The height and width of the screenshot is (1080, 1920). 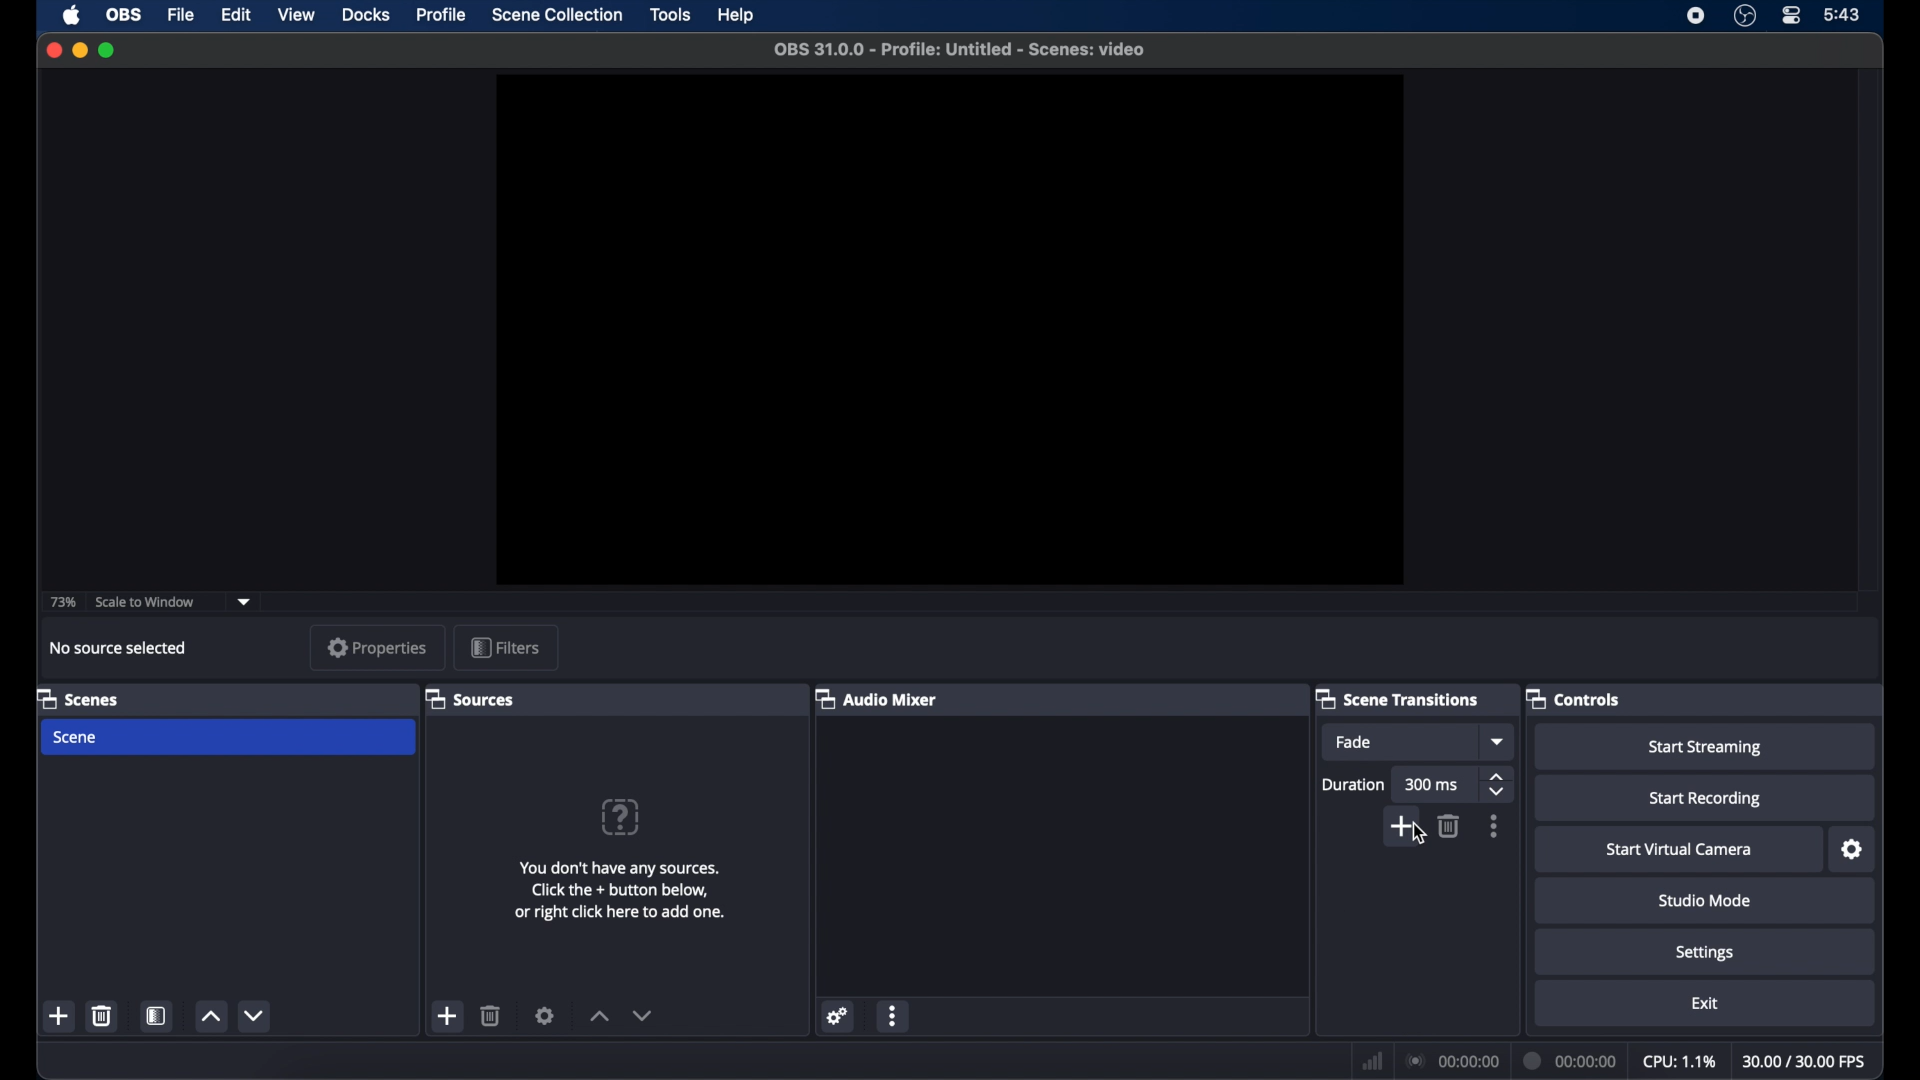 I want to click on maximize, so click(x=110, y=50).